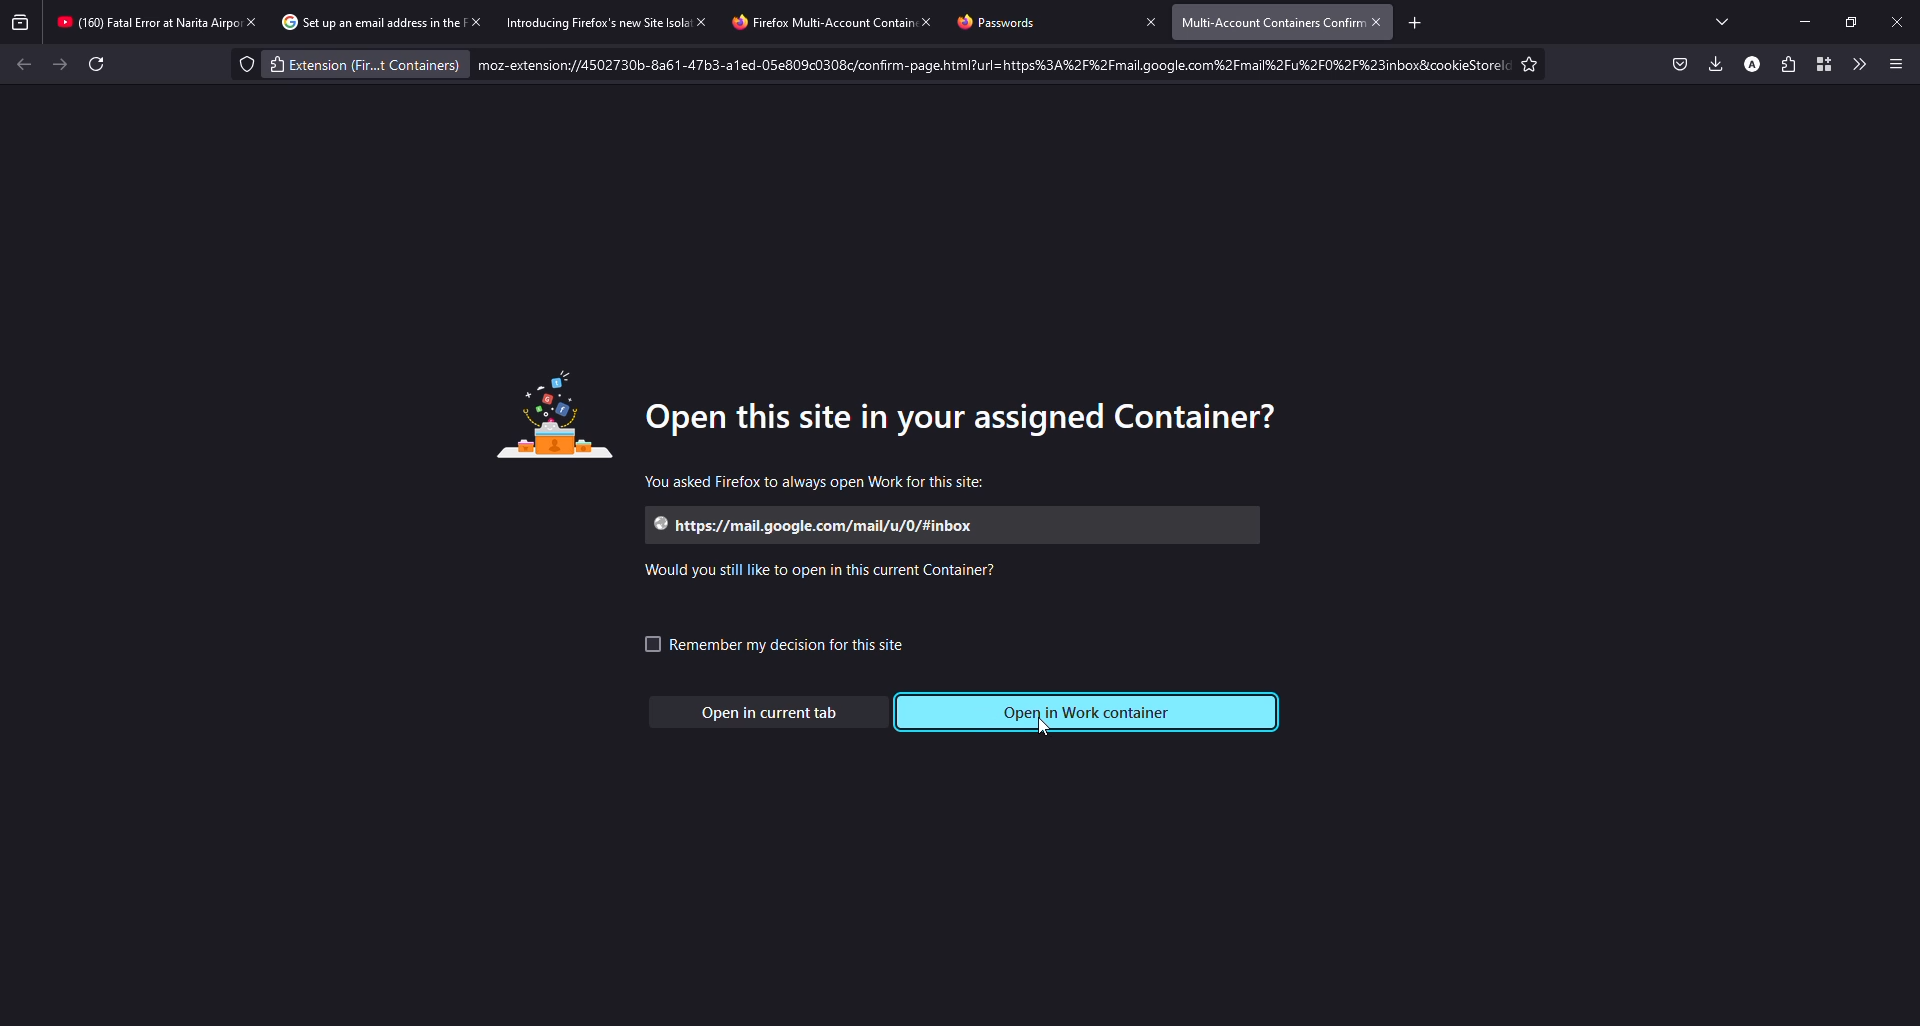 The image size is (1920, 1026). I want to click on close, so click(1378, 21).